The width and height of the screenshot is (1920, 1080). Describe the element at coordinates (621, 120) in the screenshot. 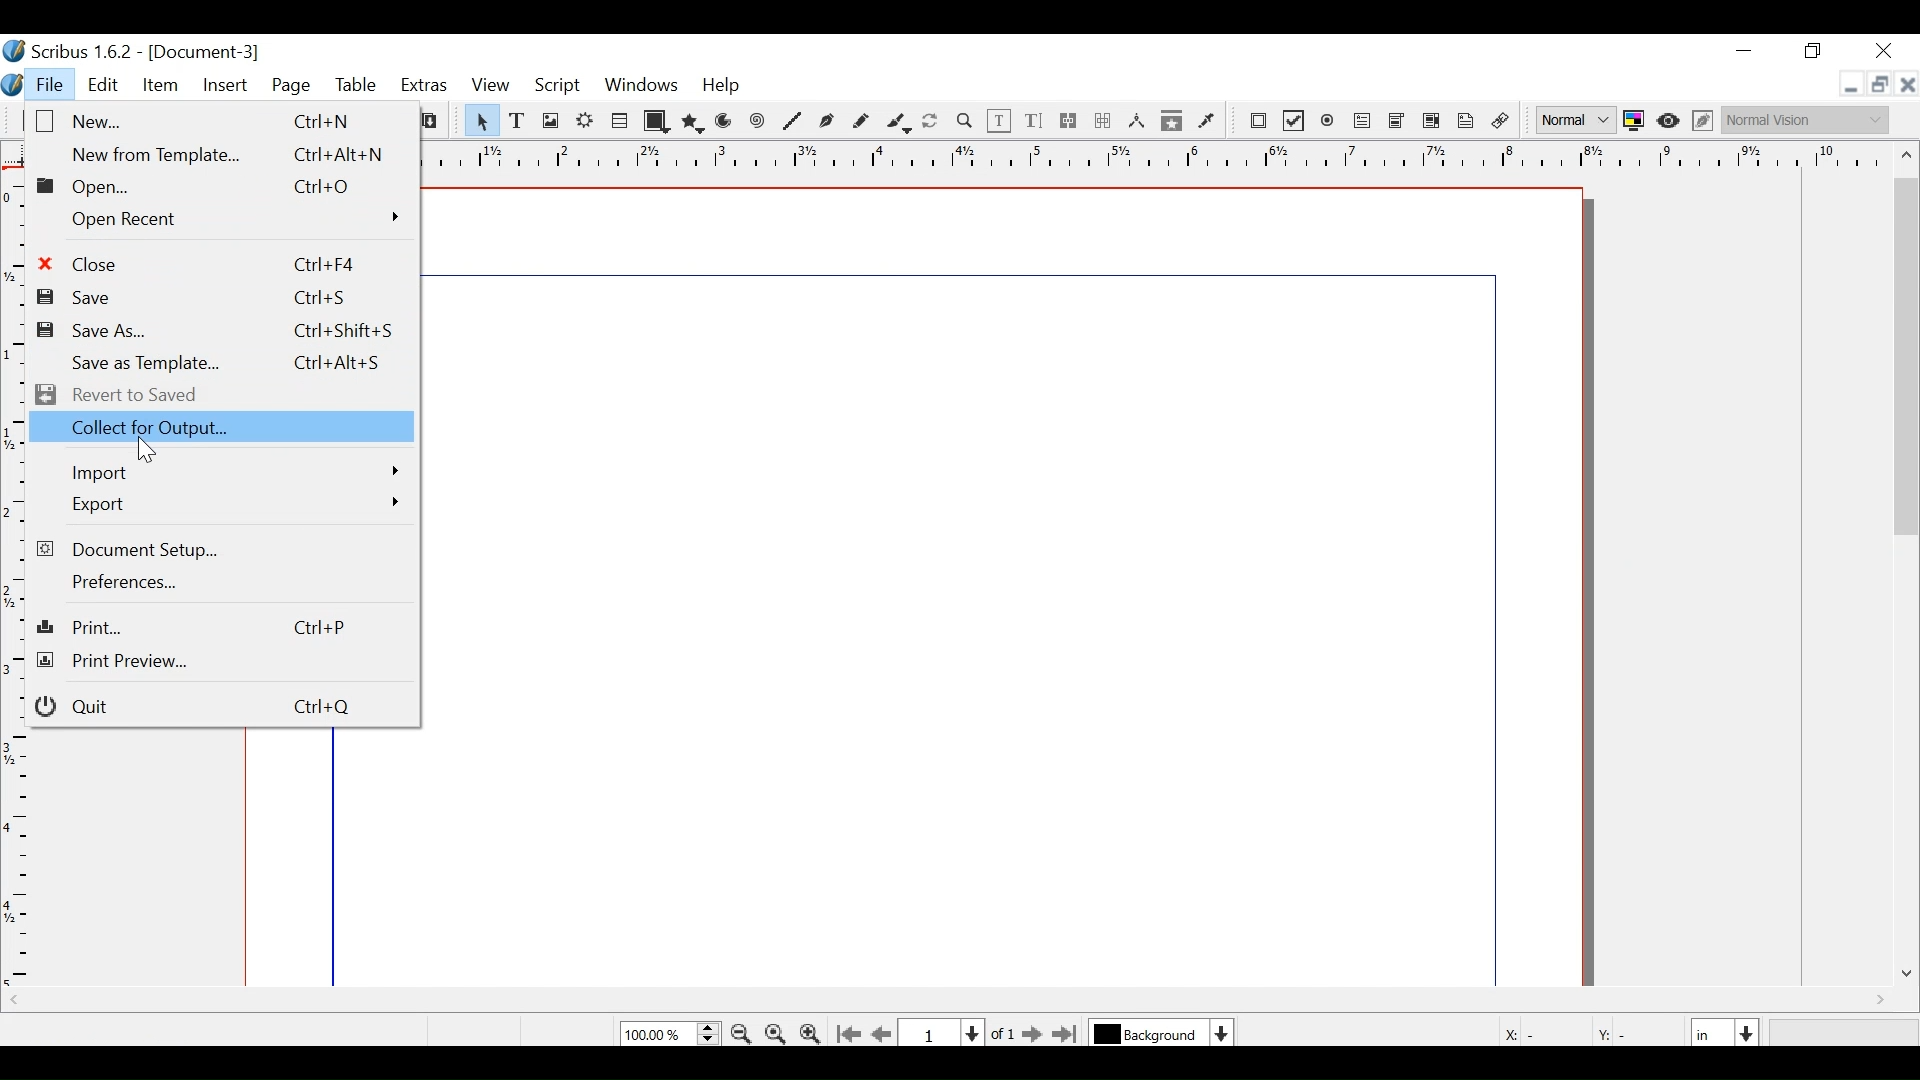

I see `Table` at that location.